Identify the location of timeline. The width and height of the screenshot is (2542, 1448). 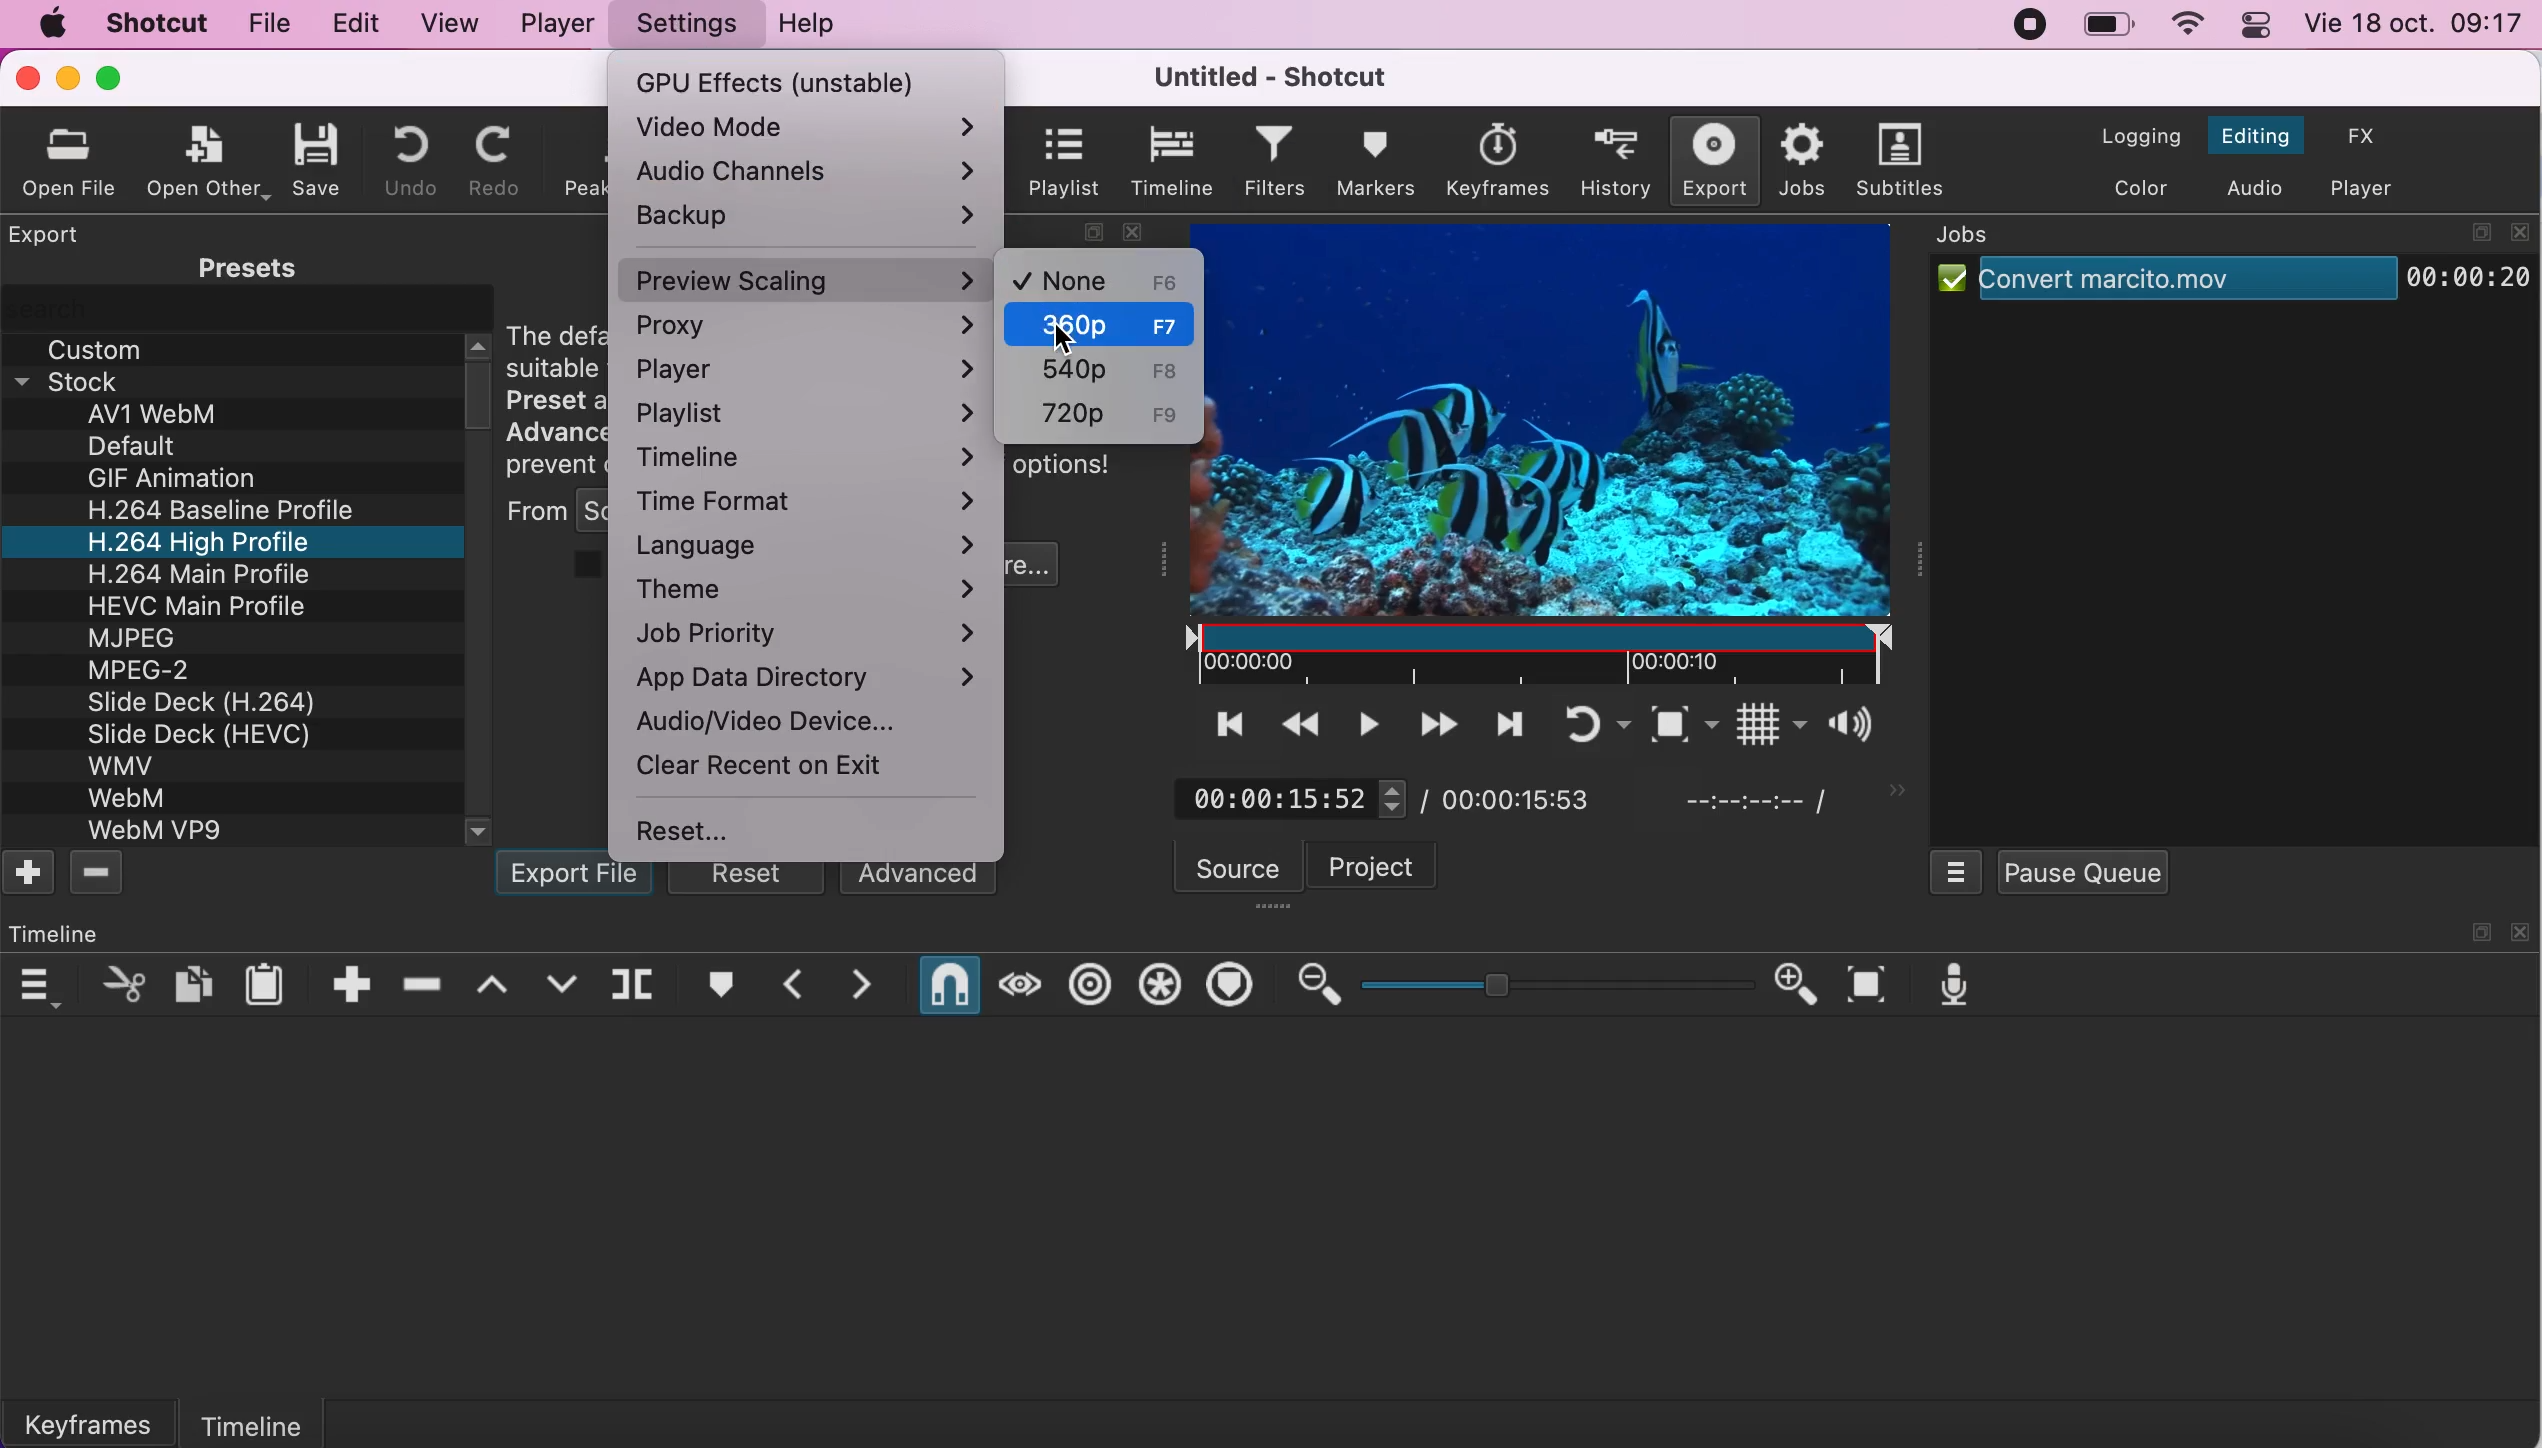
(815, 456).